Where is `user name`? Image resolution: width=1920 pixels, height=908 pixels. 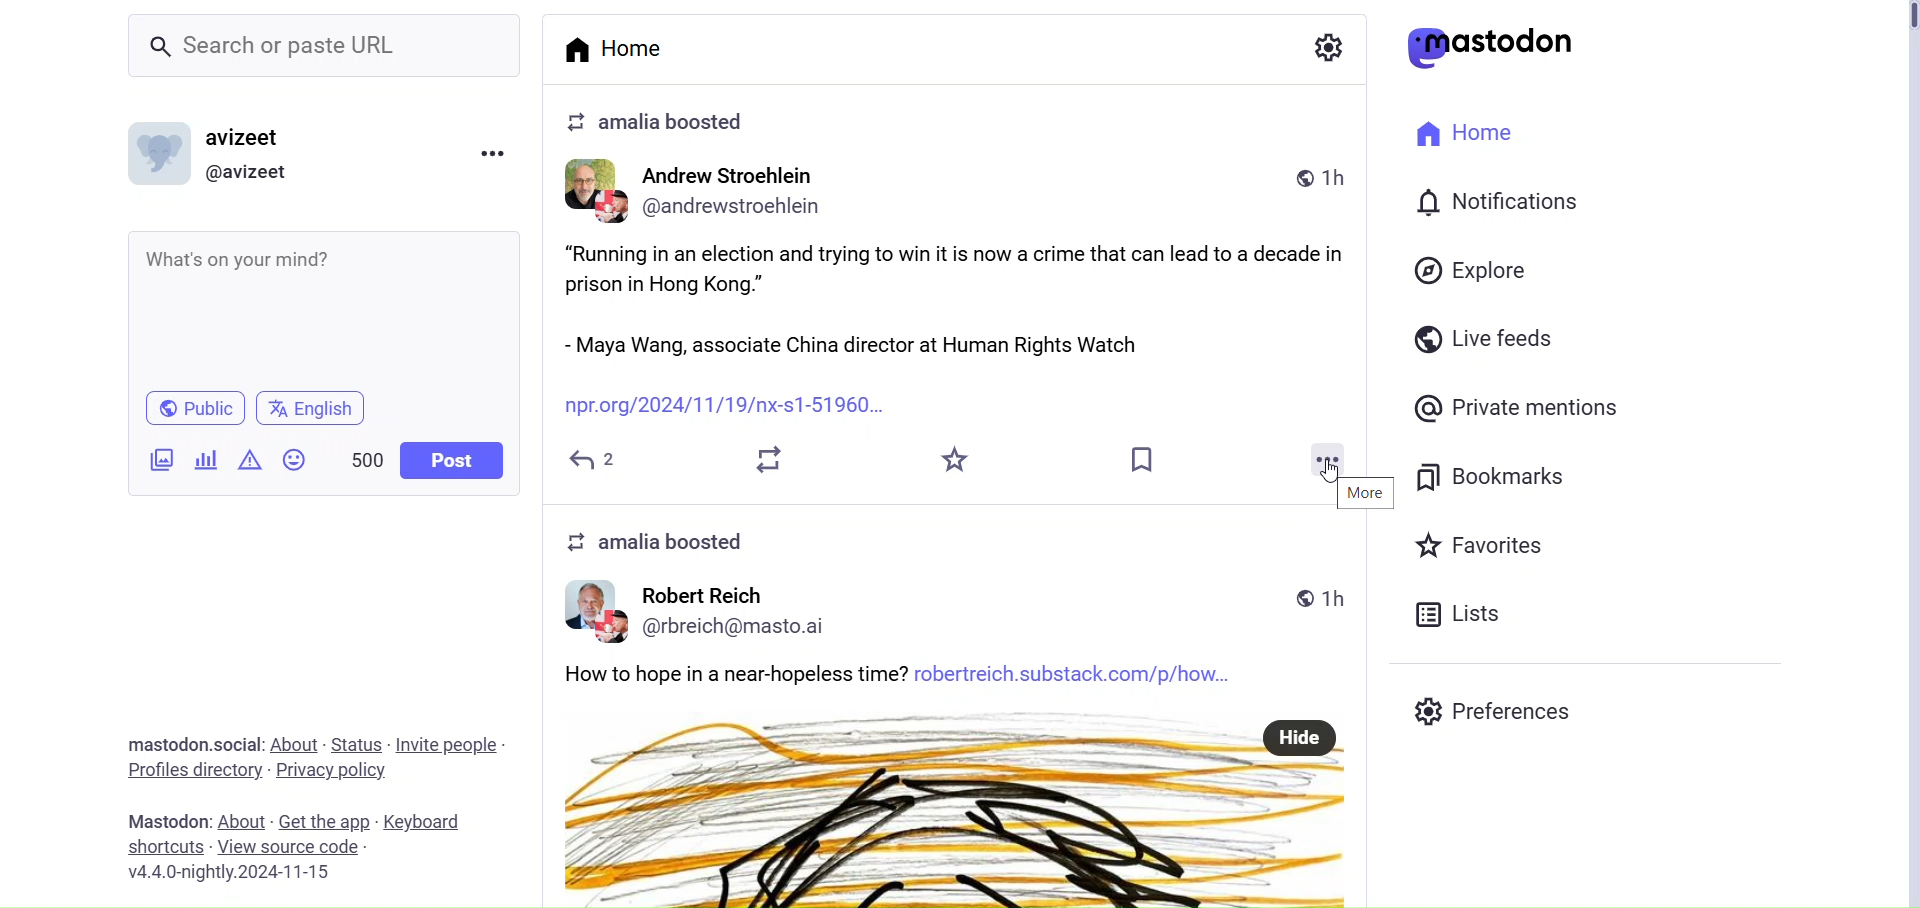
user name is located at coordinates (736, 178).